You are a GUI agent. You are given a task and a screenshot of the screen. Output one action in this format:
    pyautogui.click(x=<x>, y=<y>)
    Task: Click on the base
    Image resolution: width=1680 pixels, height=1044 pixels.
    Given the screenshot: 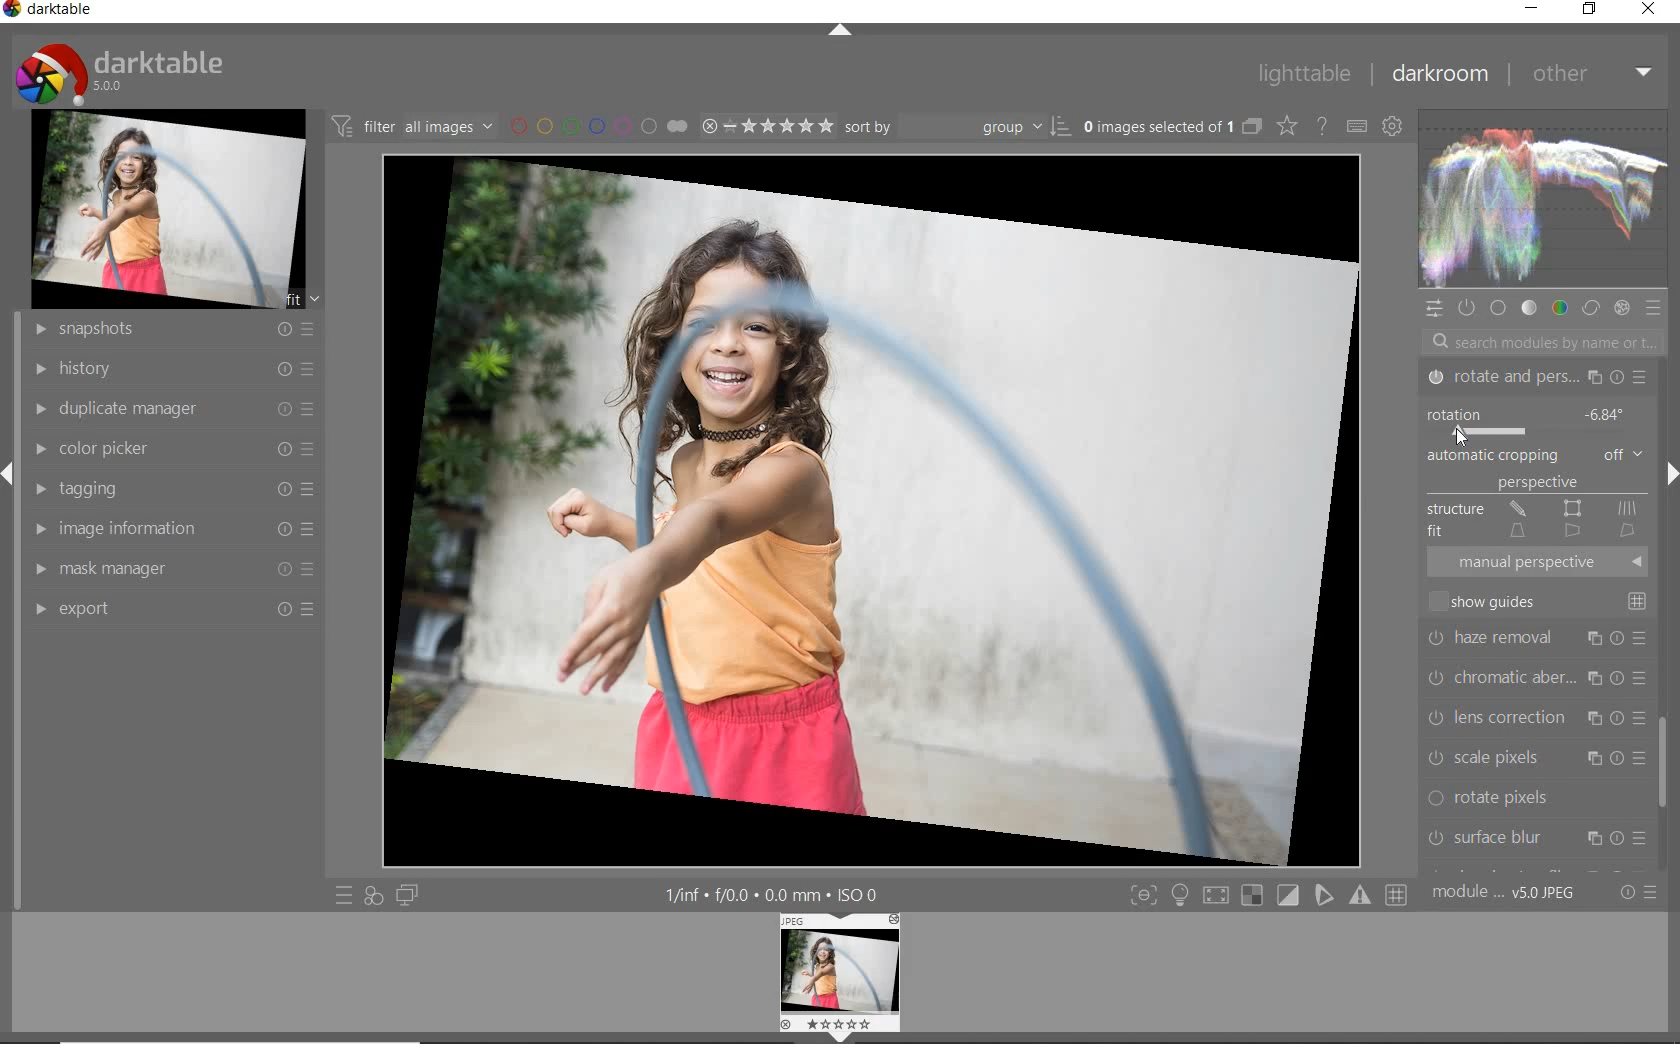 What is the action you would take?
    pyautogui.click(x=1498, y=309)
    